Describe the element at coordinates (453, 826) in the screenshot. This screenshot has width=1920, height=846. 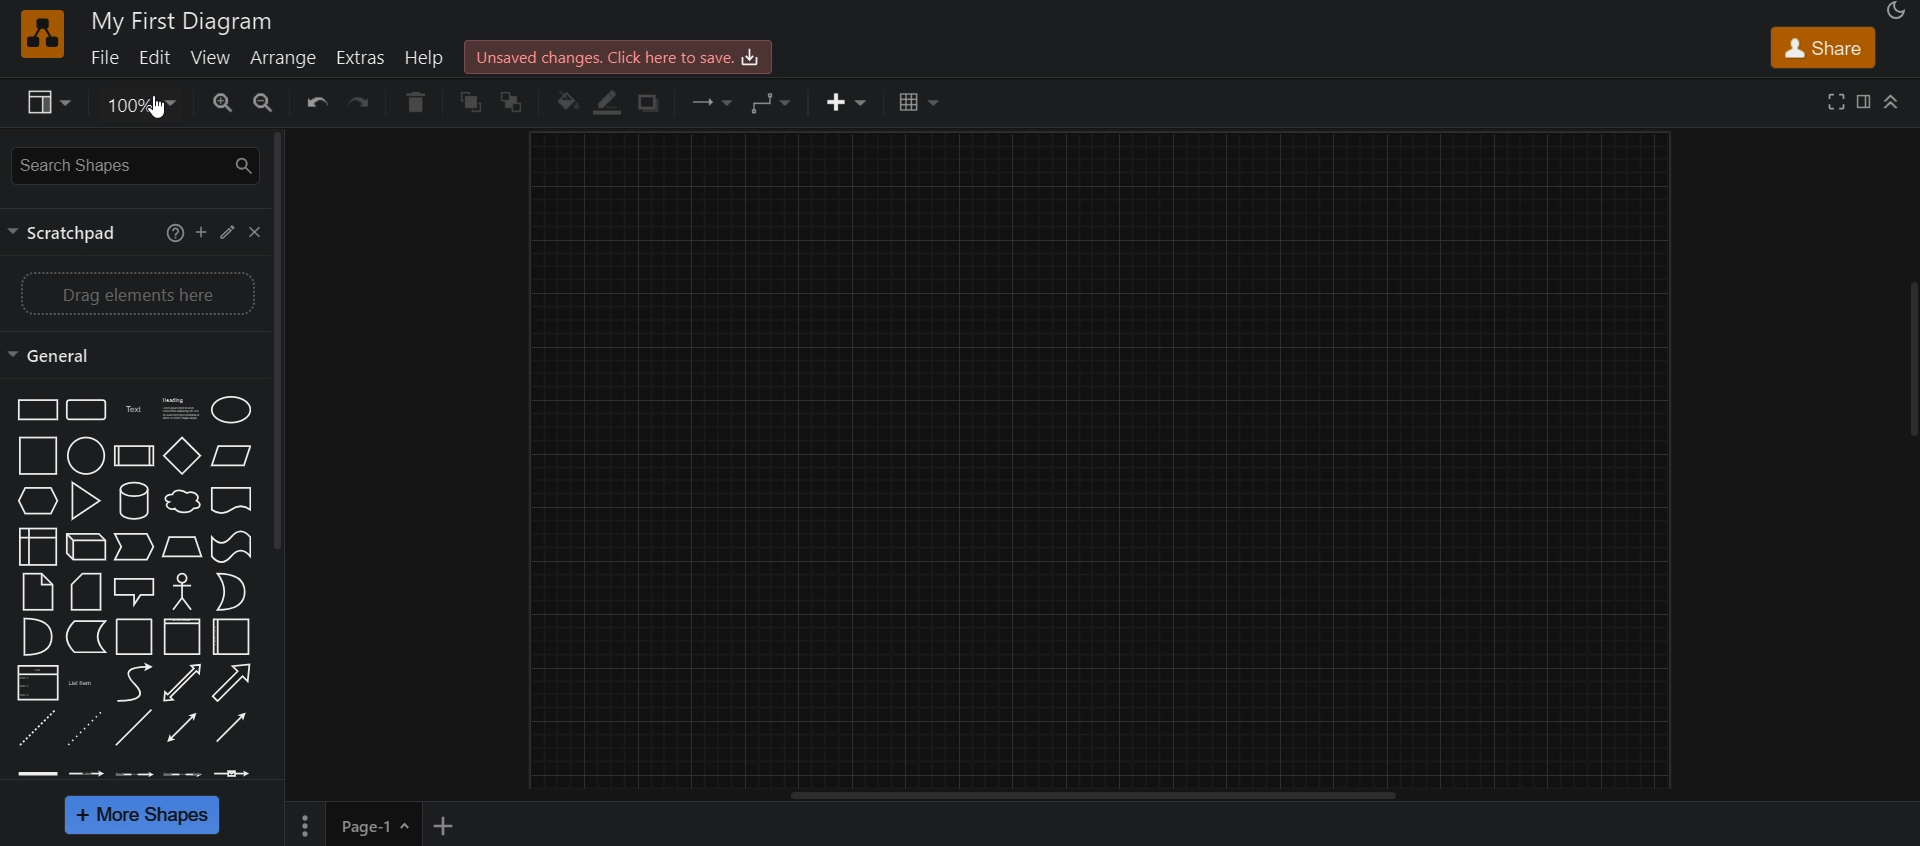
I see `add new page` at that location.